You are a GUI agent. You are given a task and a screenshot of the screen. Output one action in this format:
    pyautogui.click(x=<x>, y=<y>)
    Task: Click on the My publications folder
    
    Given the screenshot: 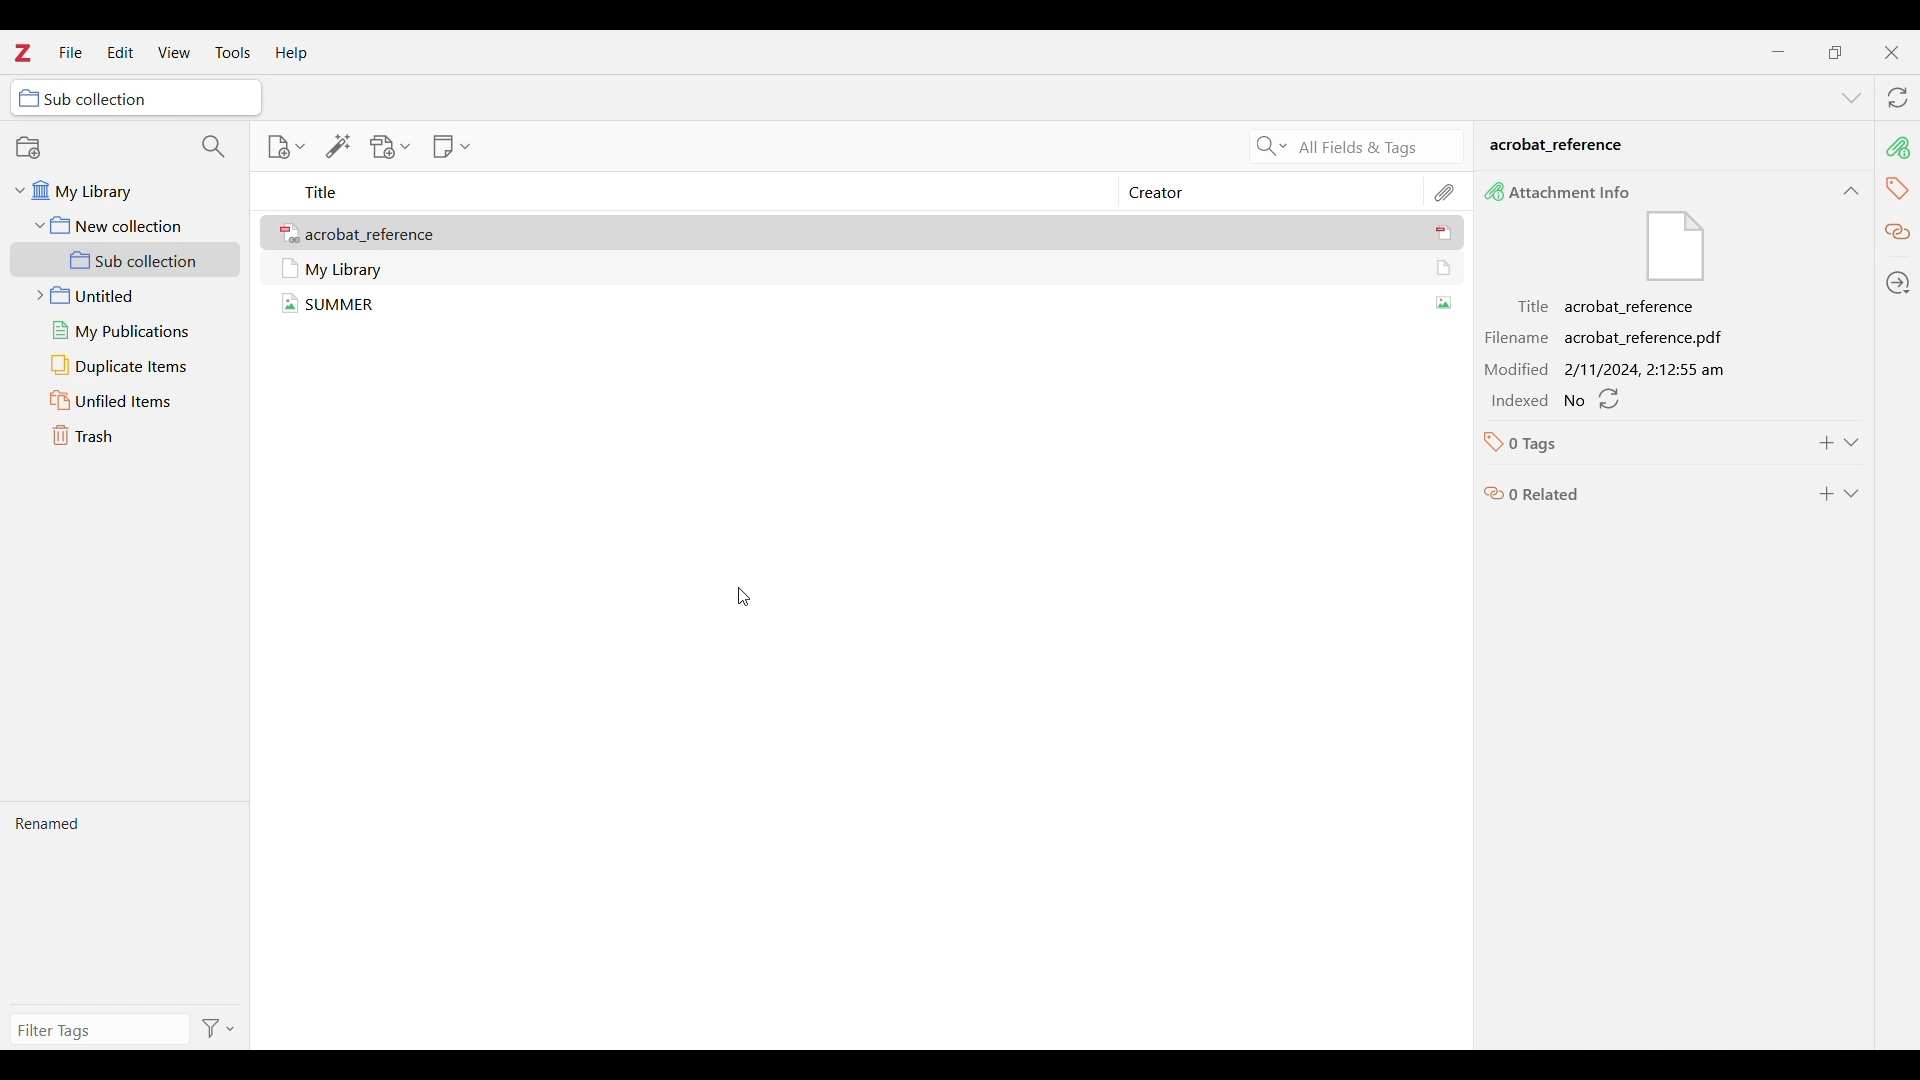 What is the action you would take?
    pyautogui.click(x=130, y=331)
    